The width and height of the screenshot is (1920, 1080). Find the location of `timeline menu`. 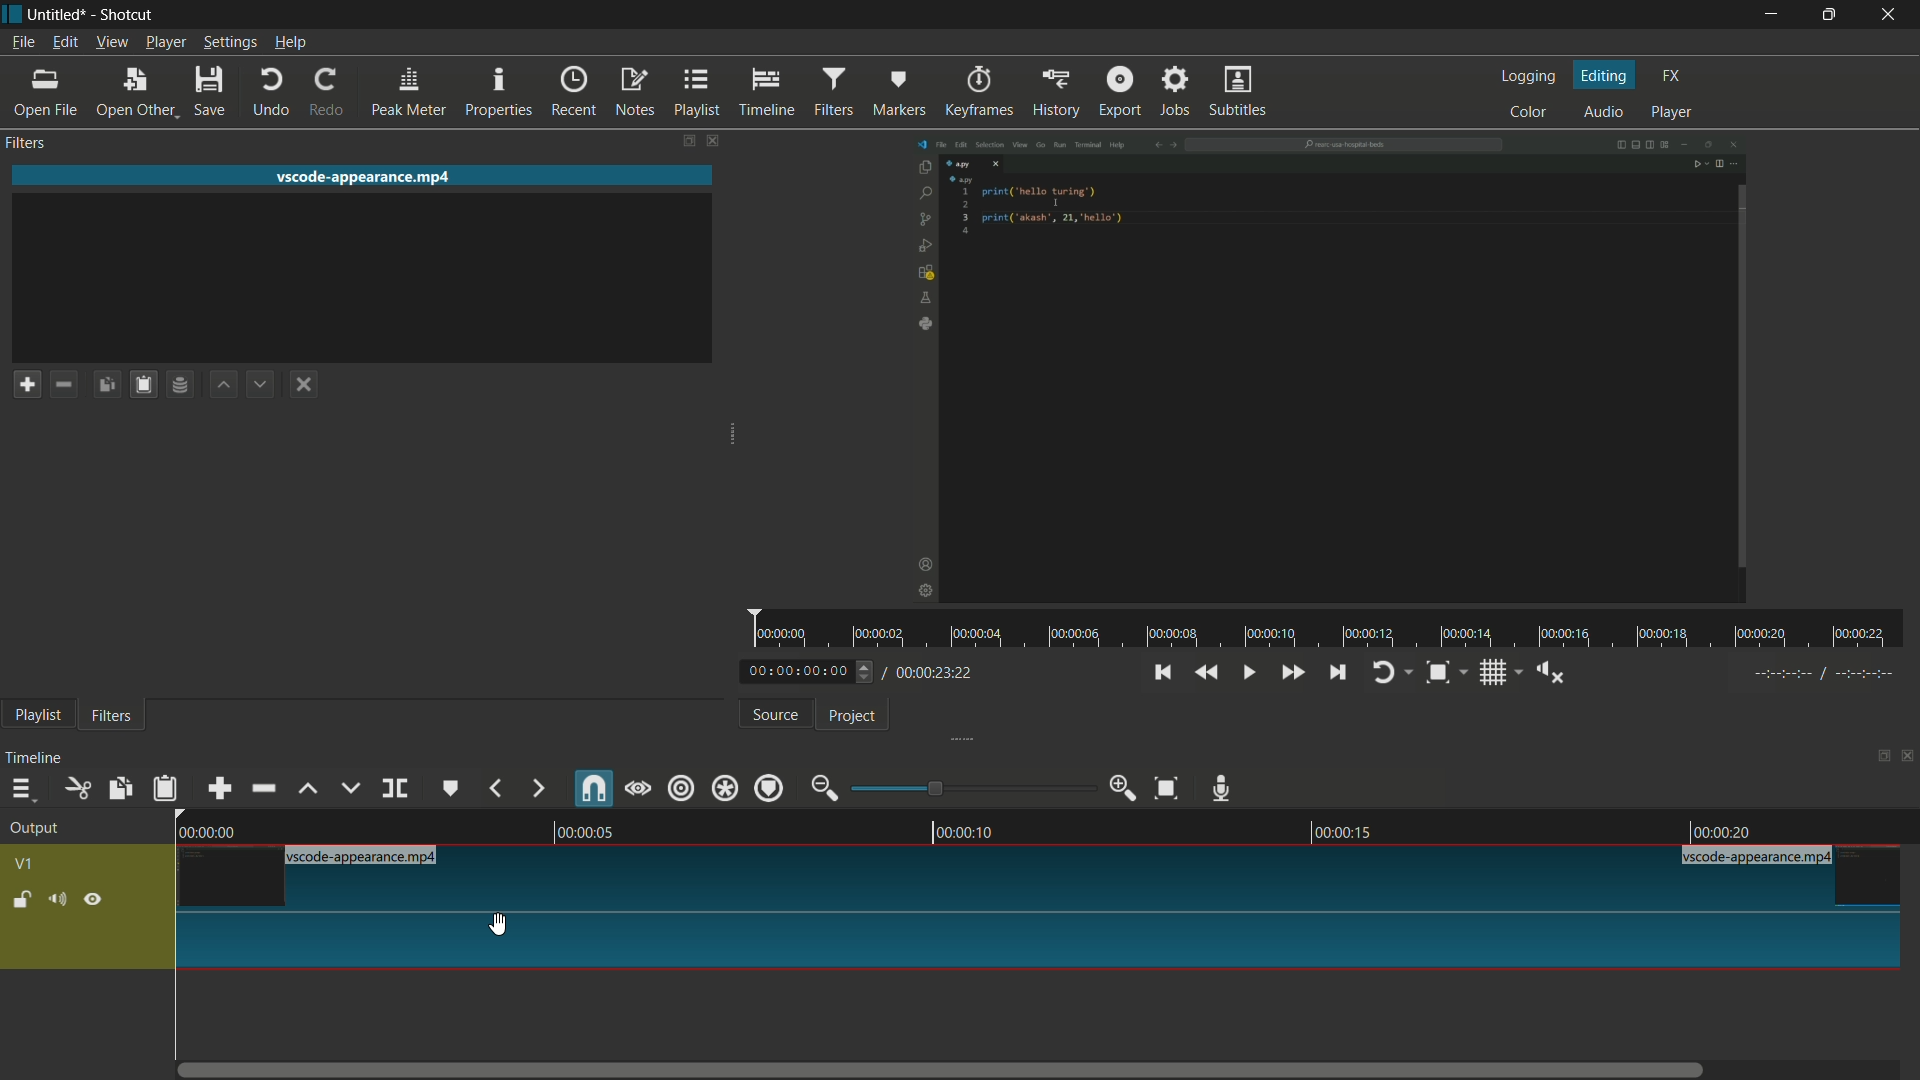

timeline menu is located at coordinates (25, 788).